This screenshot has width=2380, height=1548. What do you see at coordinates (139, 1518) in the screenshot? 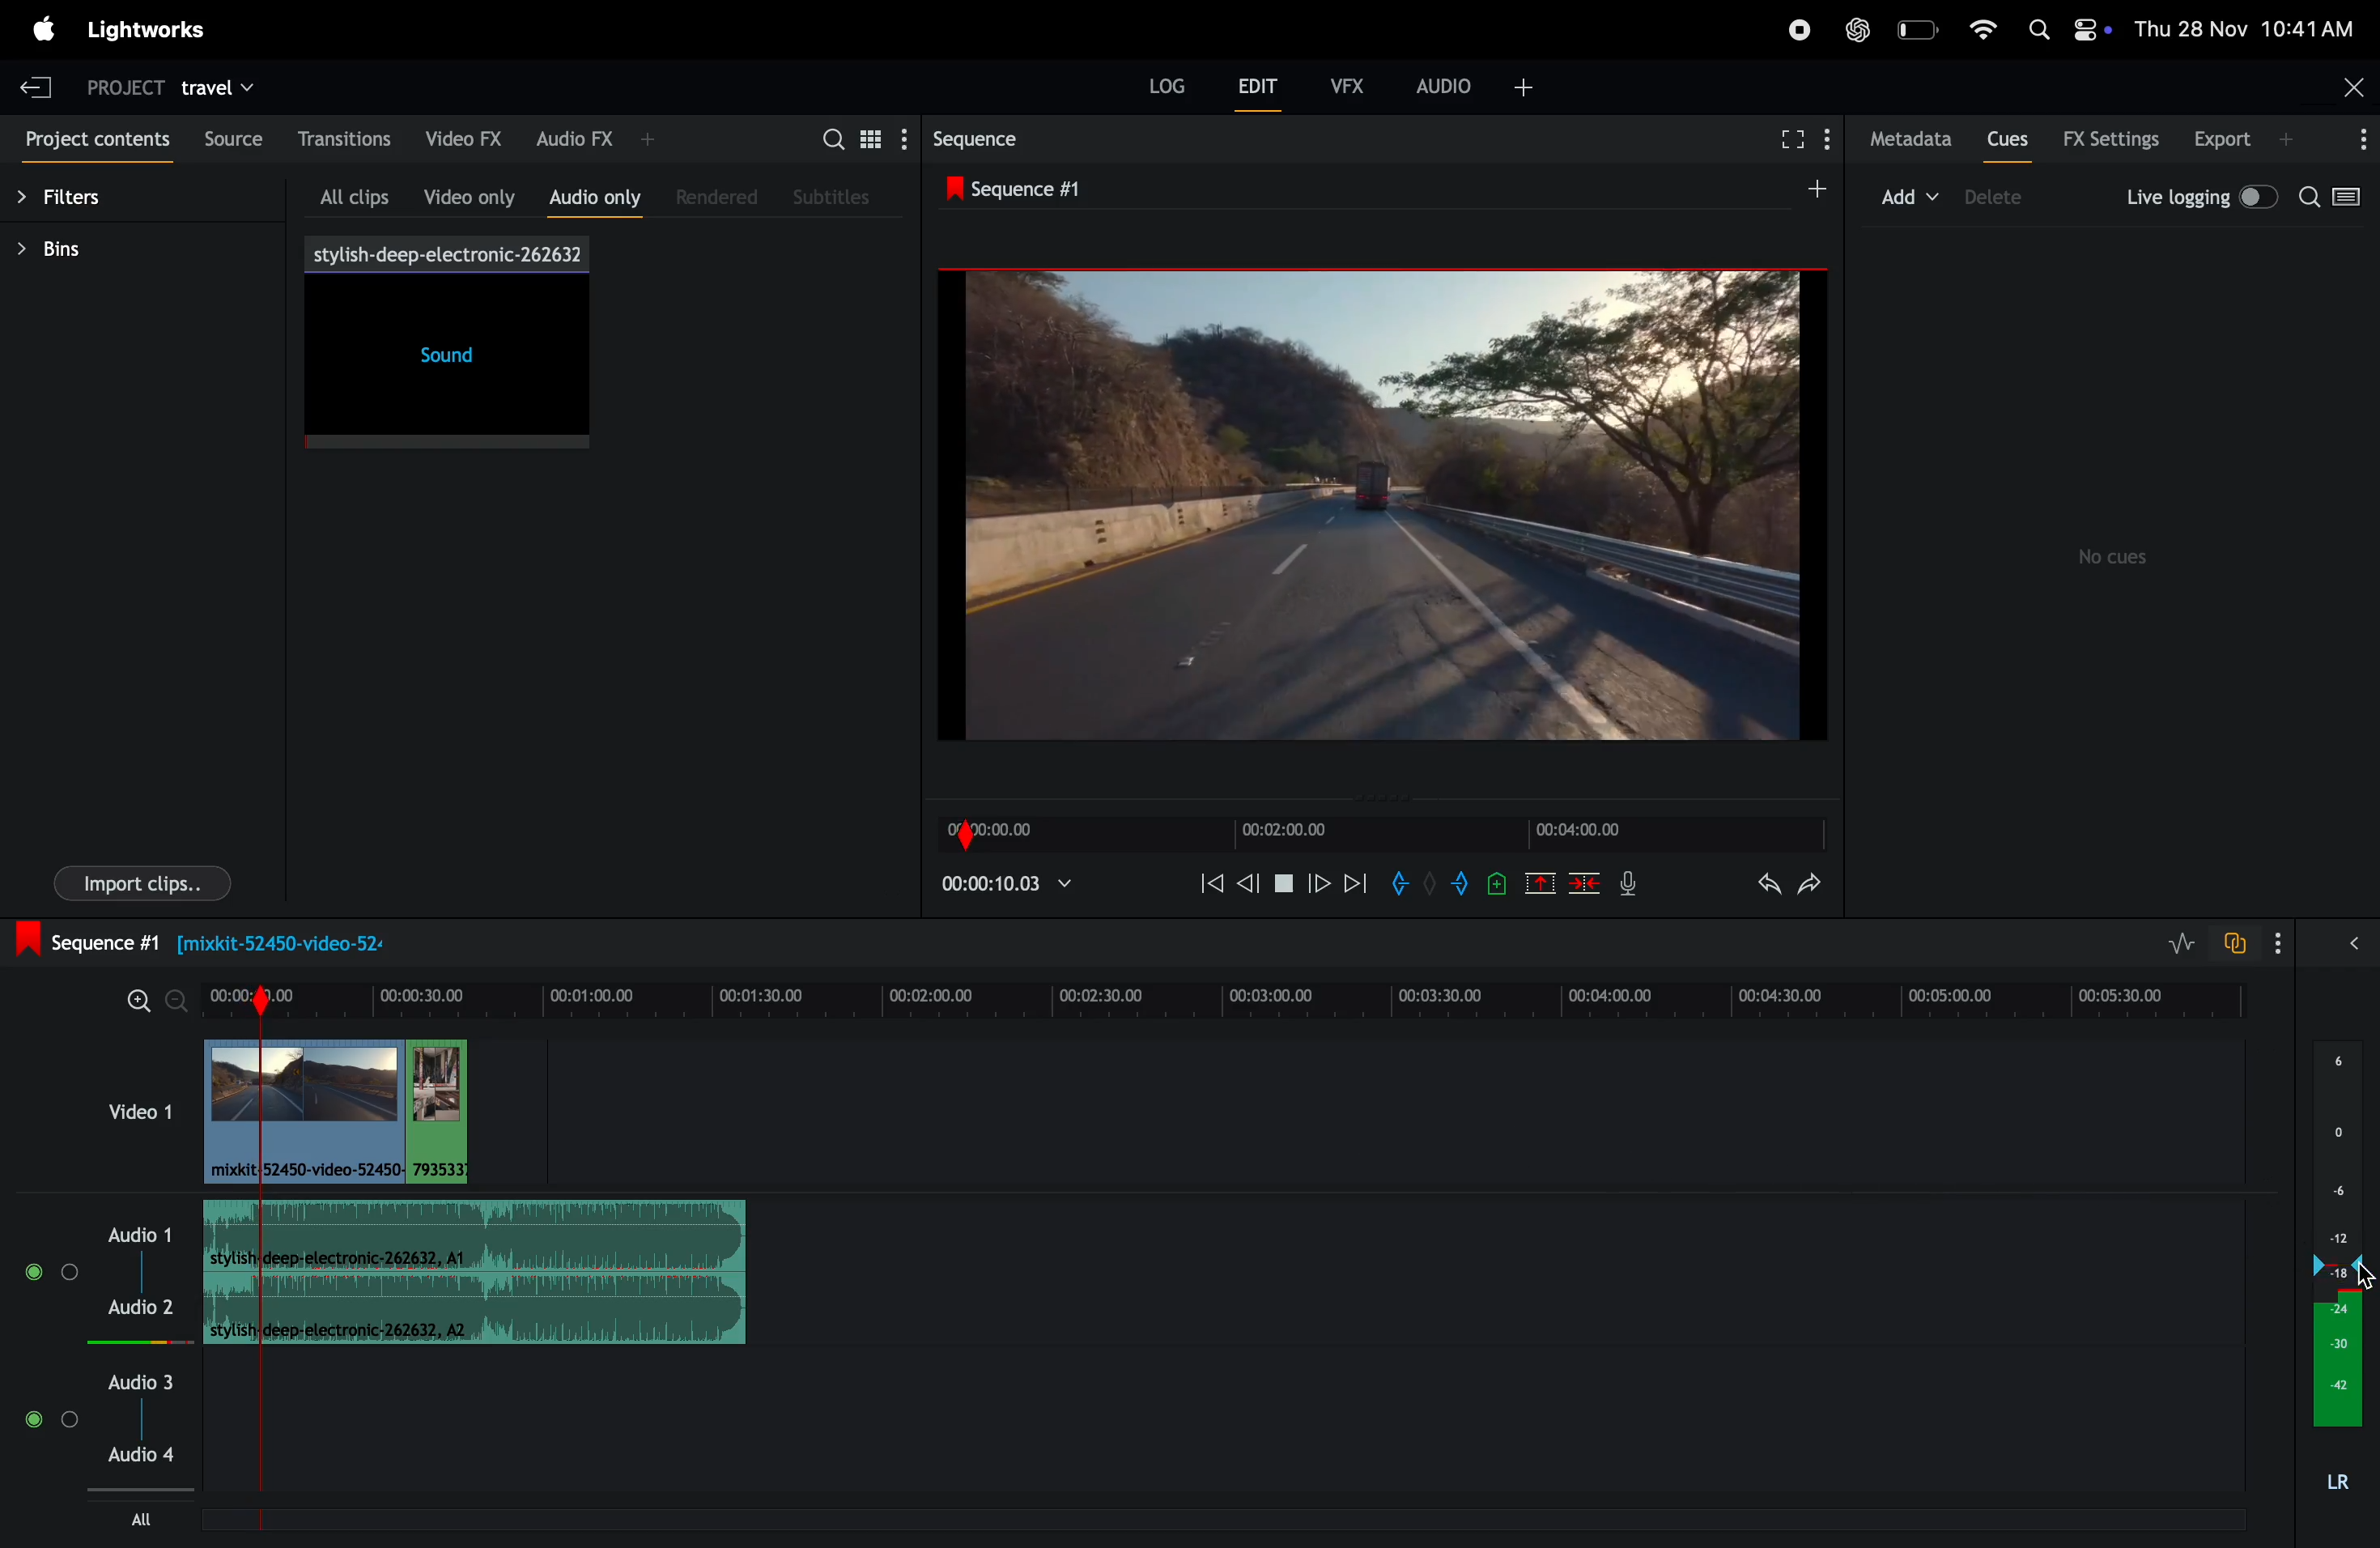
I see `All` at bounding box center [139, 1518].